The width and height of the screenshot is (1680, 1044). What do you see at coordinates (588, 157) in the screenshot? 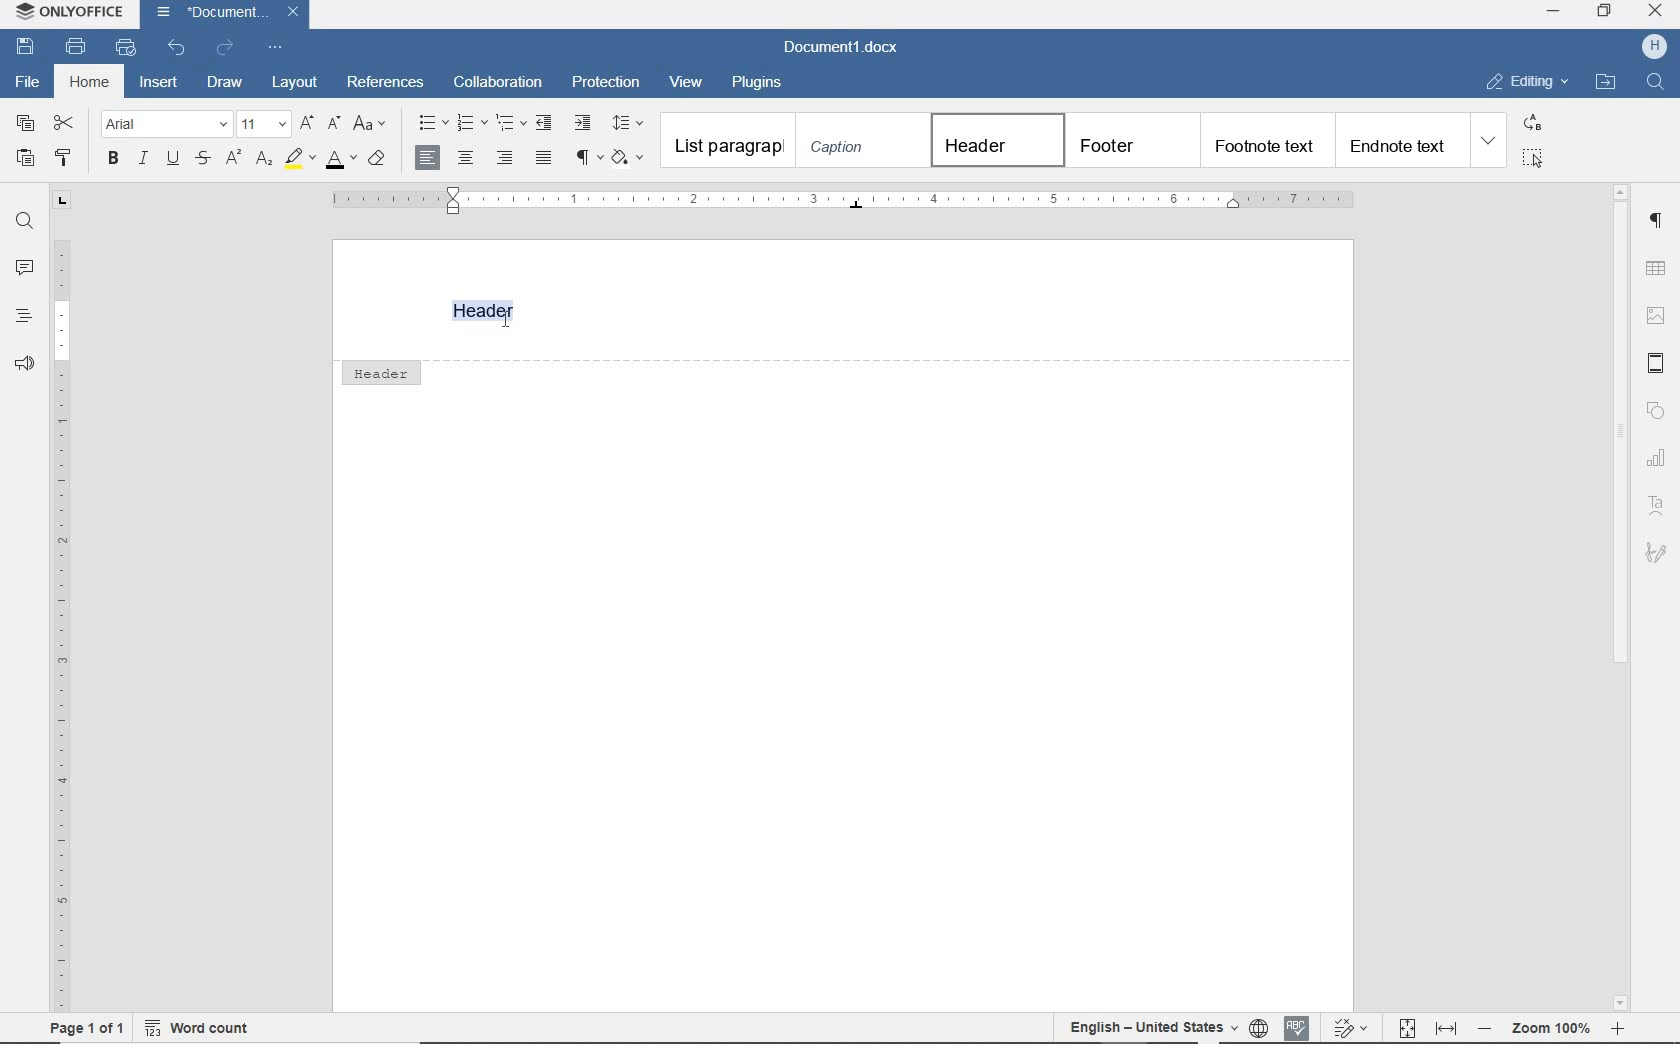
I see `nonprinting characters` at bounding box center [588, 157].